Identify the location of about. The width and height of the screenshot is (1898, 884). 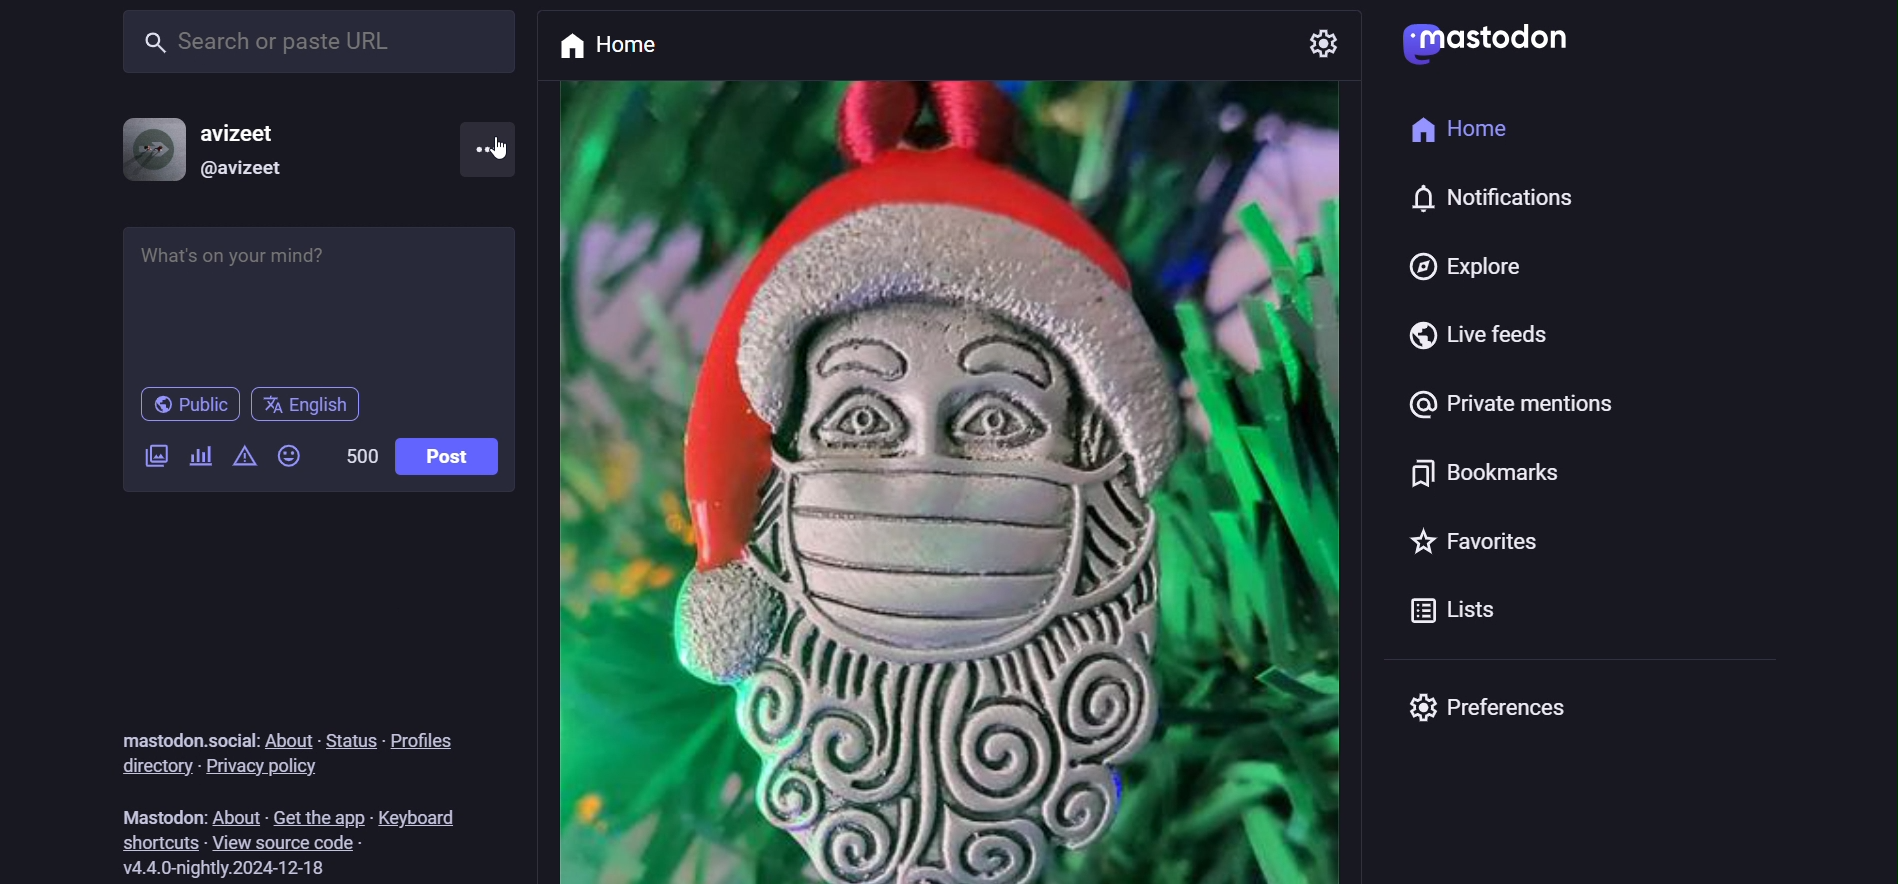
(238, 818).